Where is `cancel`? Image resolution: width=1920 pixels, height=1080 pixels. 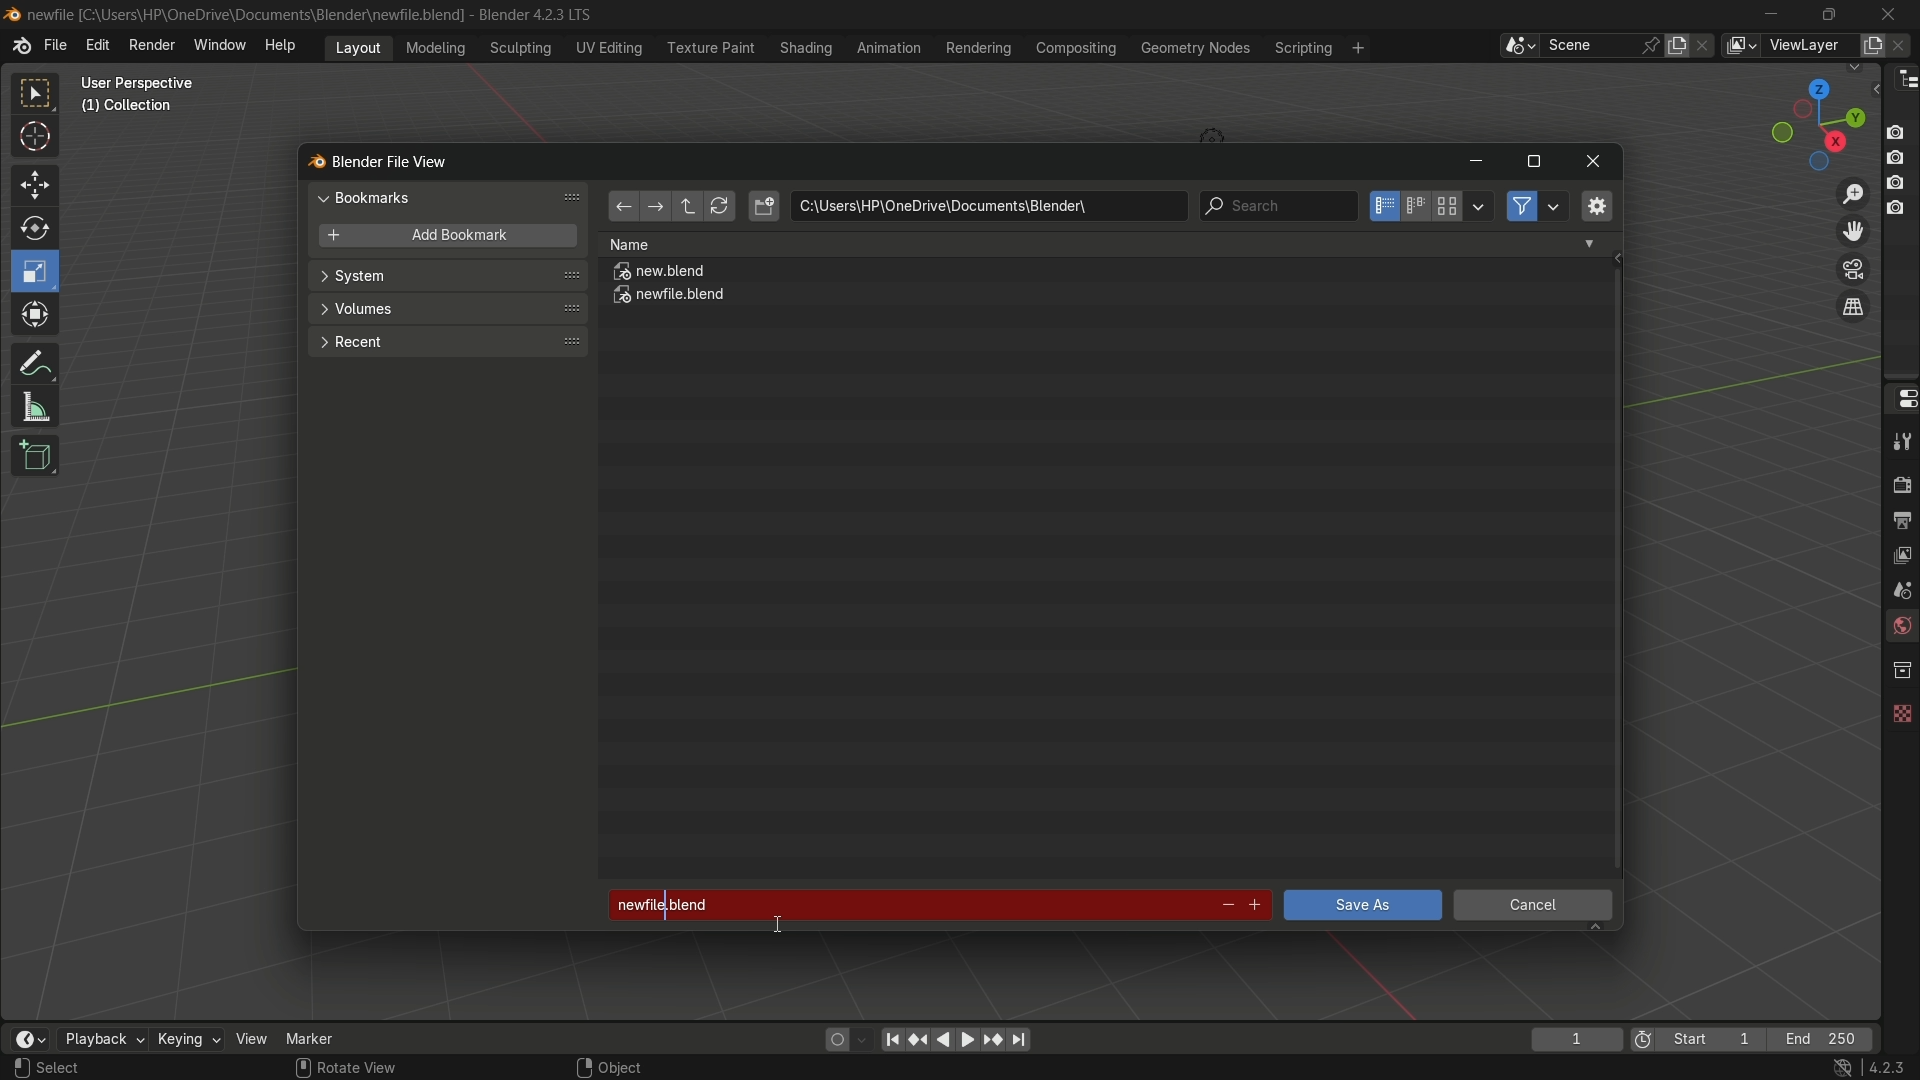
cancel is located at coordinates (1534, 908).